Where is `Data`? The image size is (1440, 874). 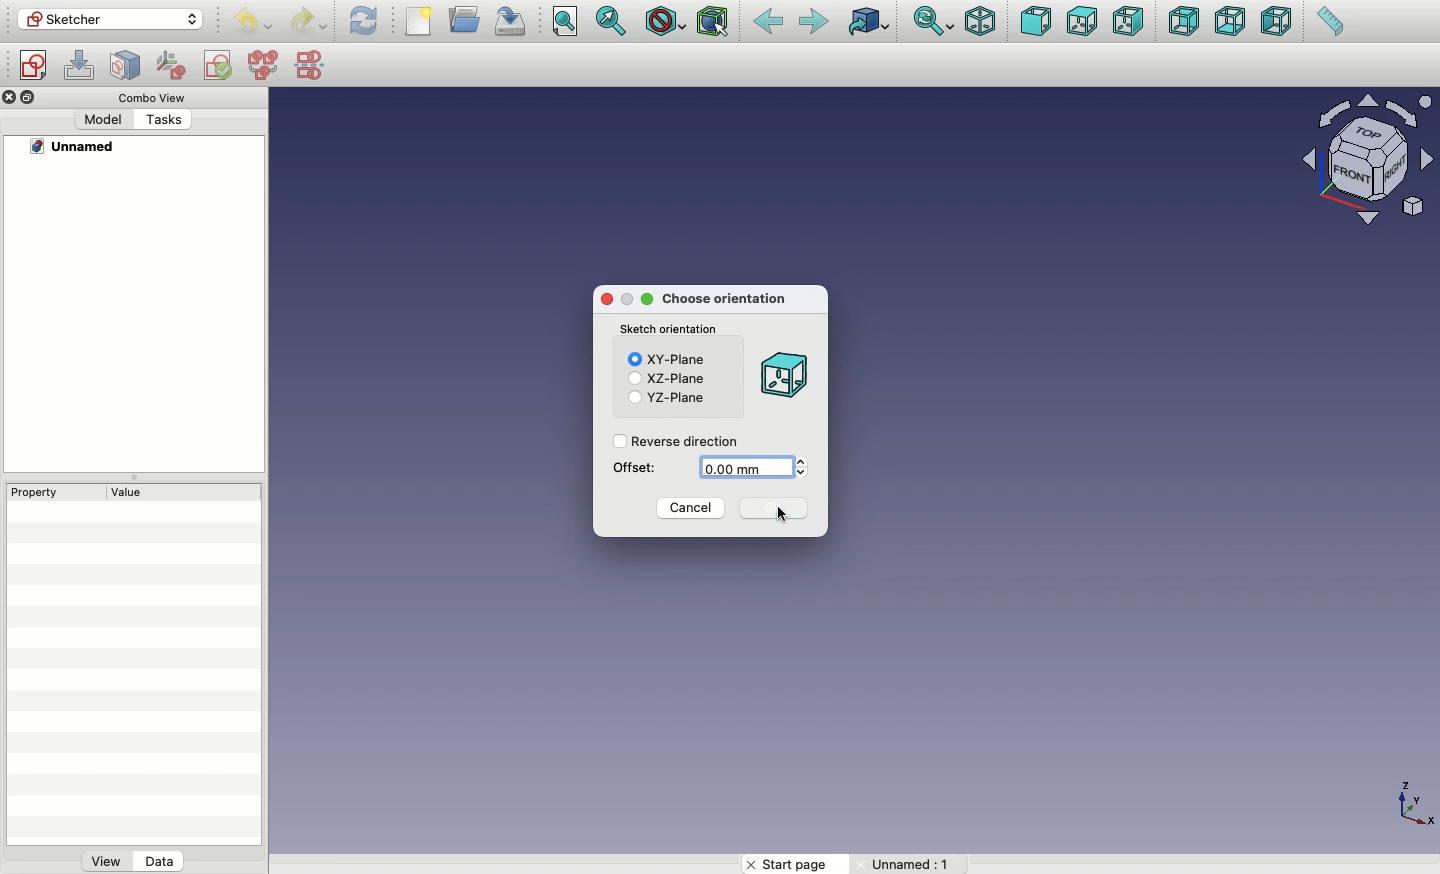
Data is located at coordinates (161, 860).